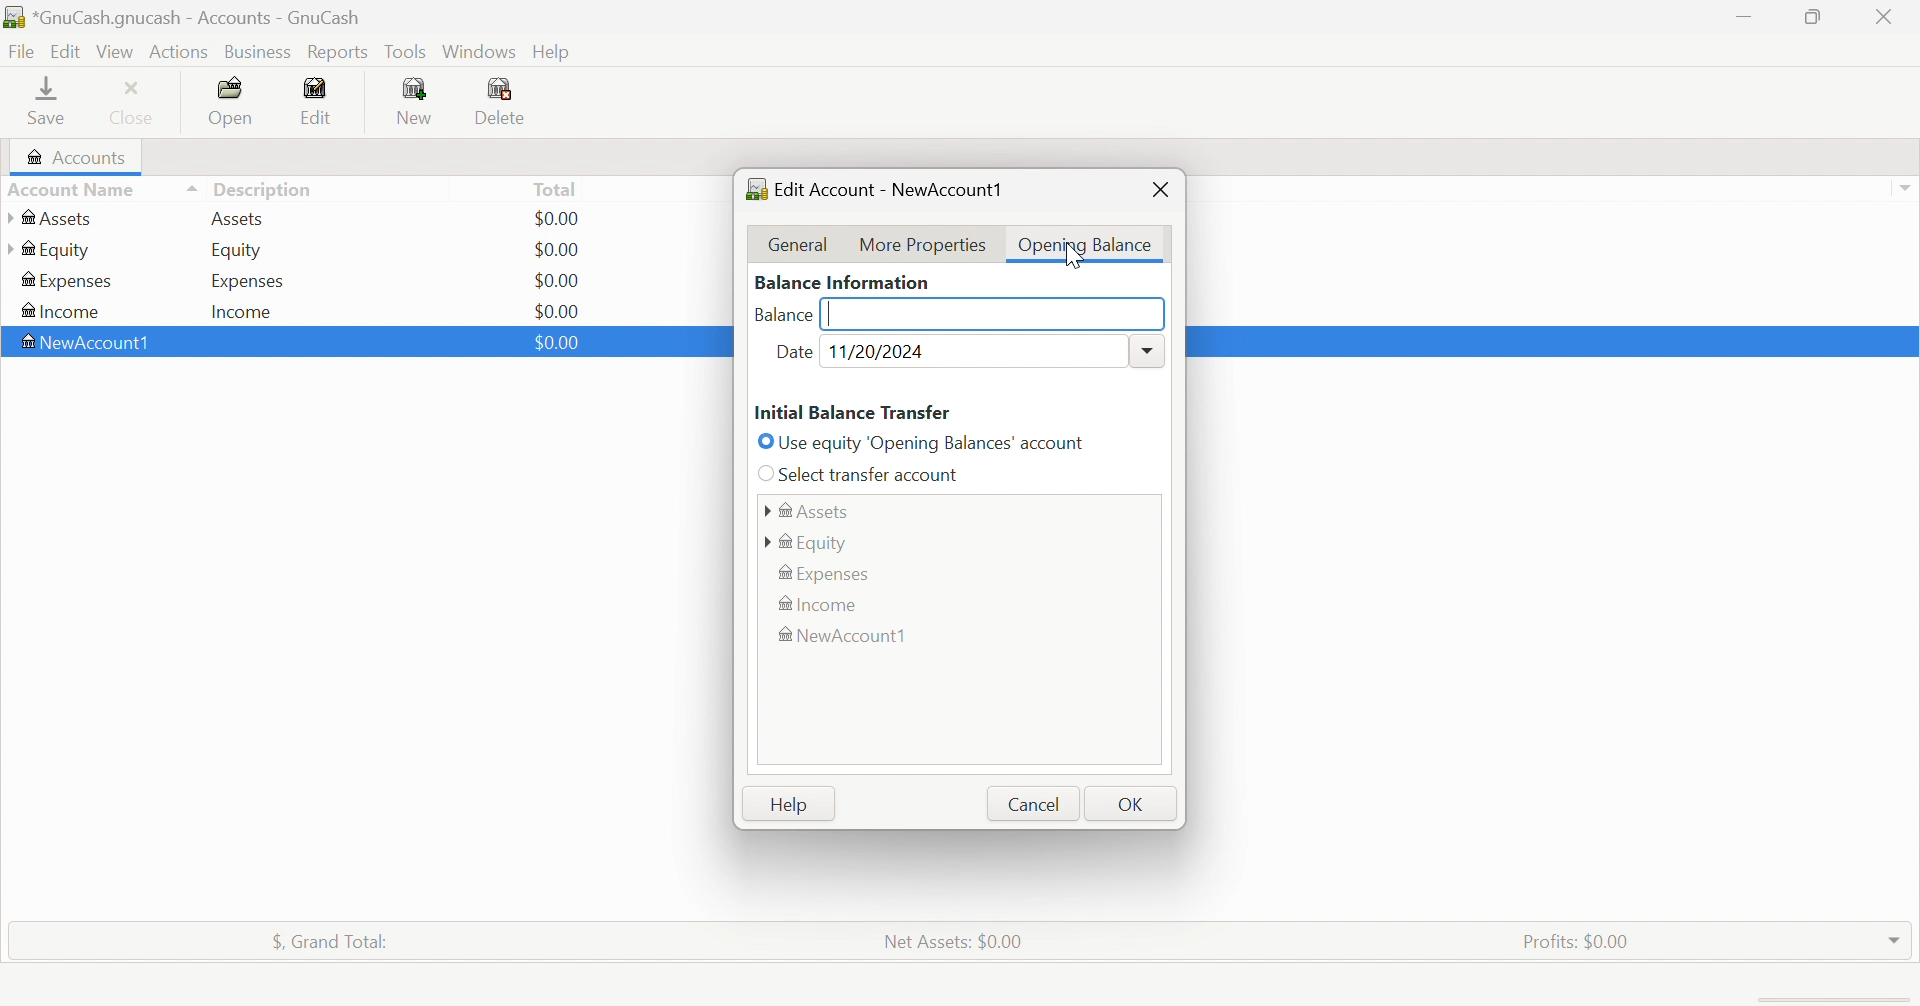  I want to click on $0.00, so click(563, 218).